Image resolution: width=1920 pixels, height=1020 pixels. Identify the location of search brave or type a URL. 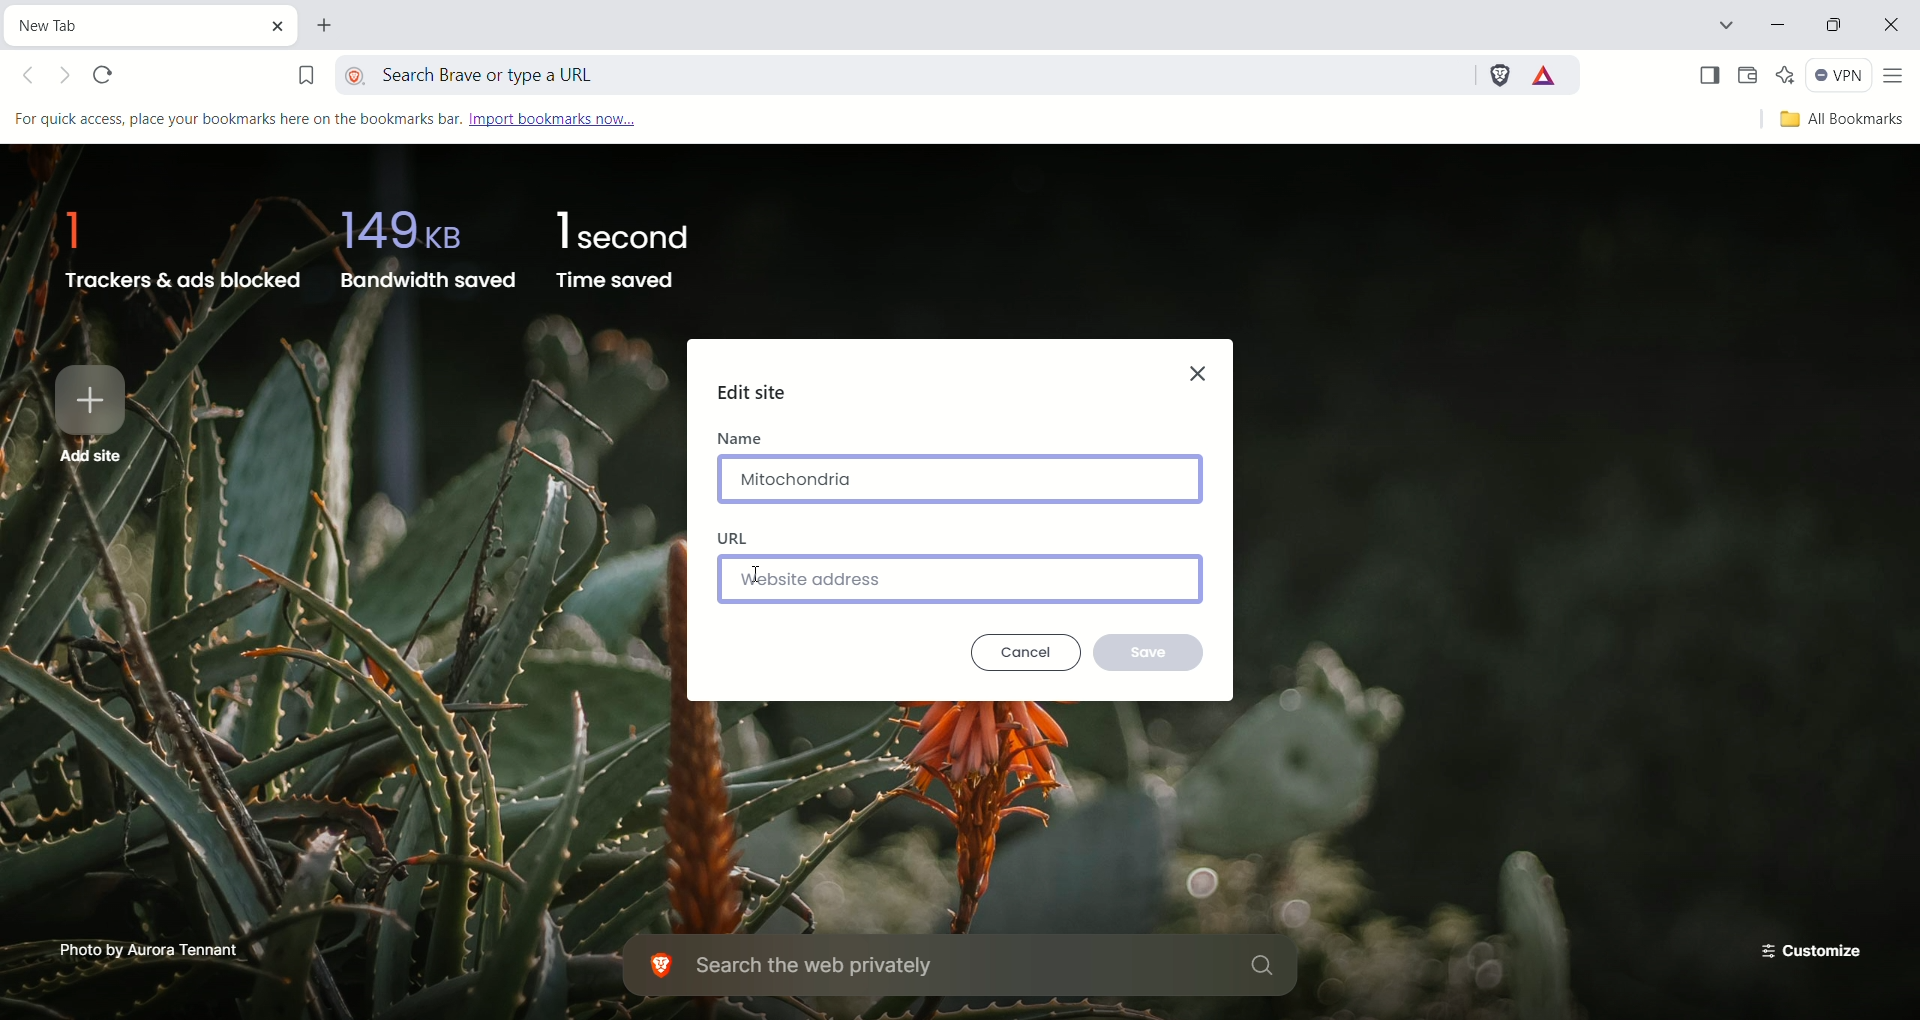
(907, 71).